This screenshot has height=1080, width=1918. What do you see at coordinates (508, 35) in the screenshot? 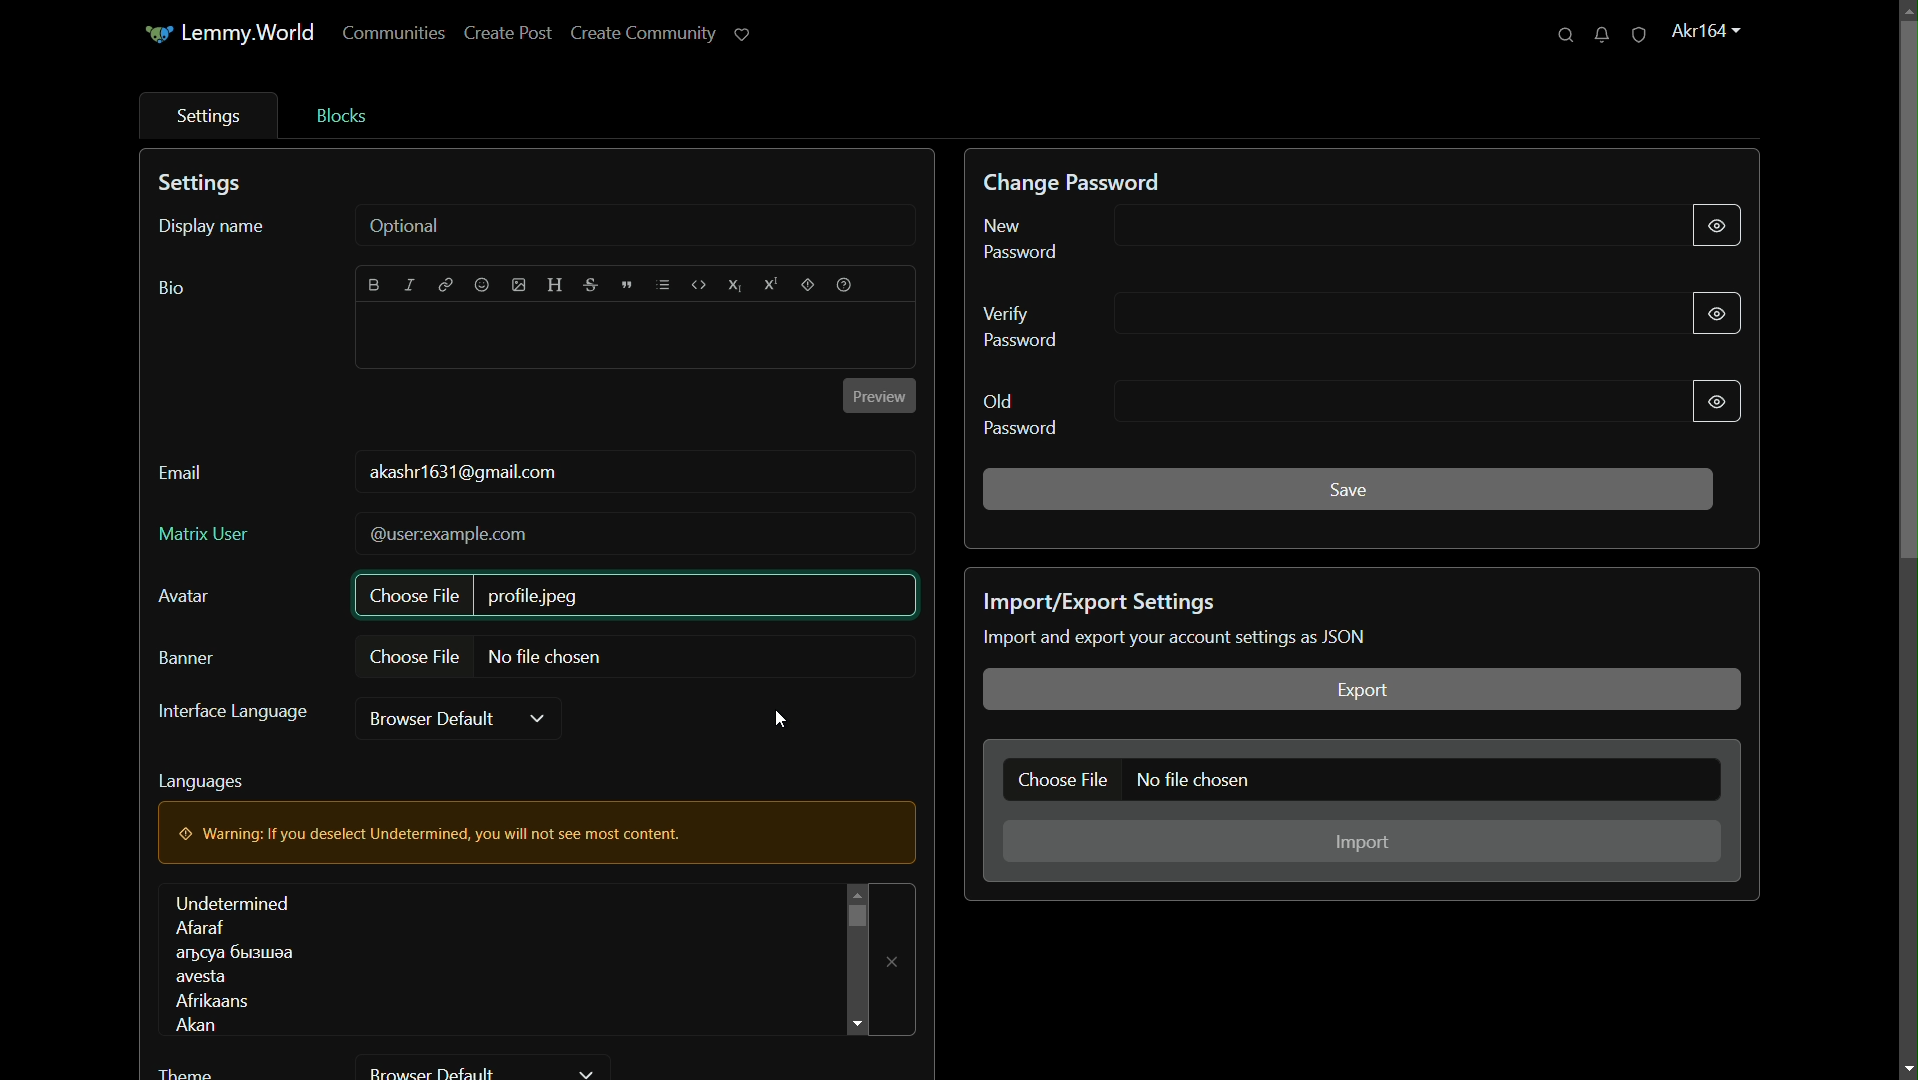
I see `create post` at bounding box center [508, 35].